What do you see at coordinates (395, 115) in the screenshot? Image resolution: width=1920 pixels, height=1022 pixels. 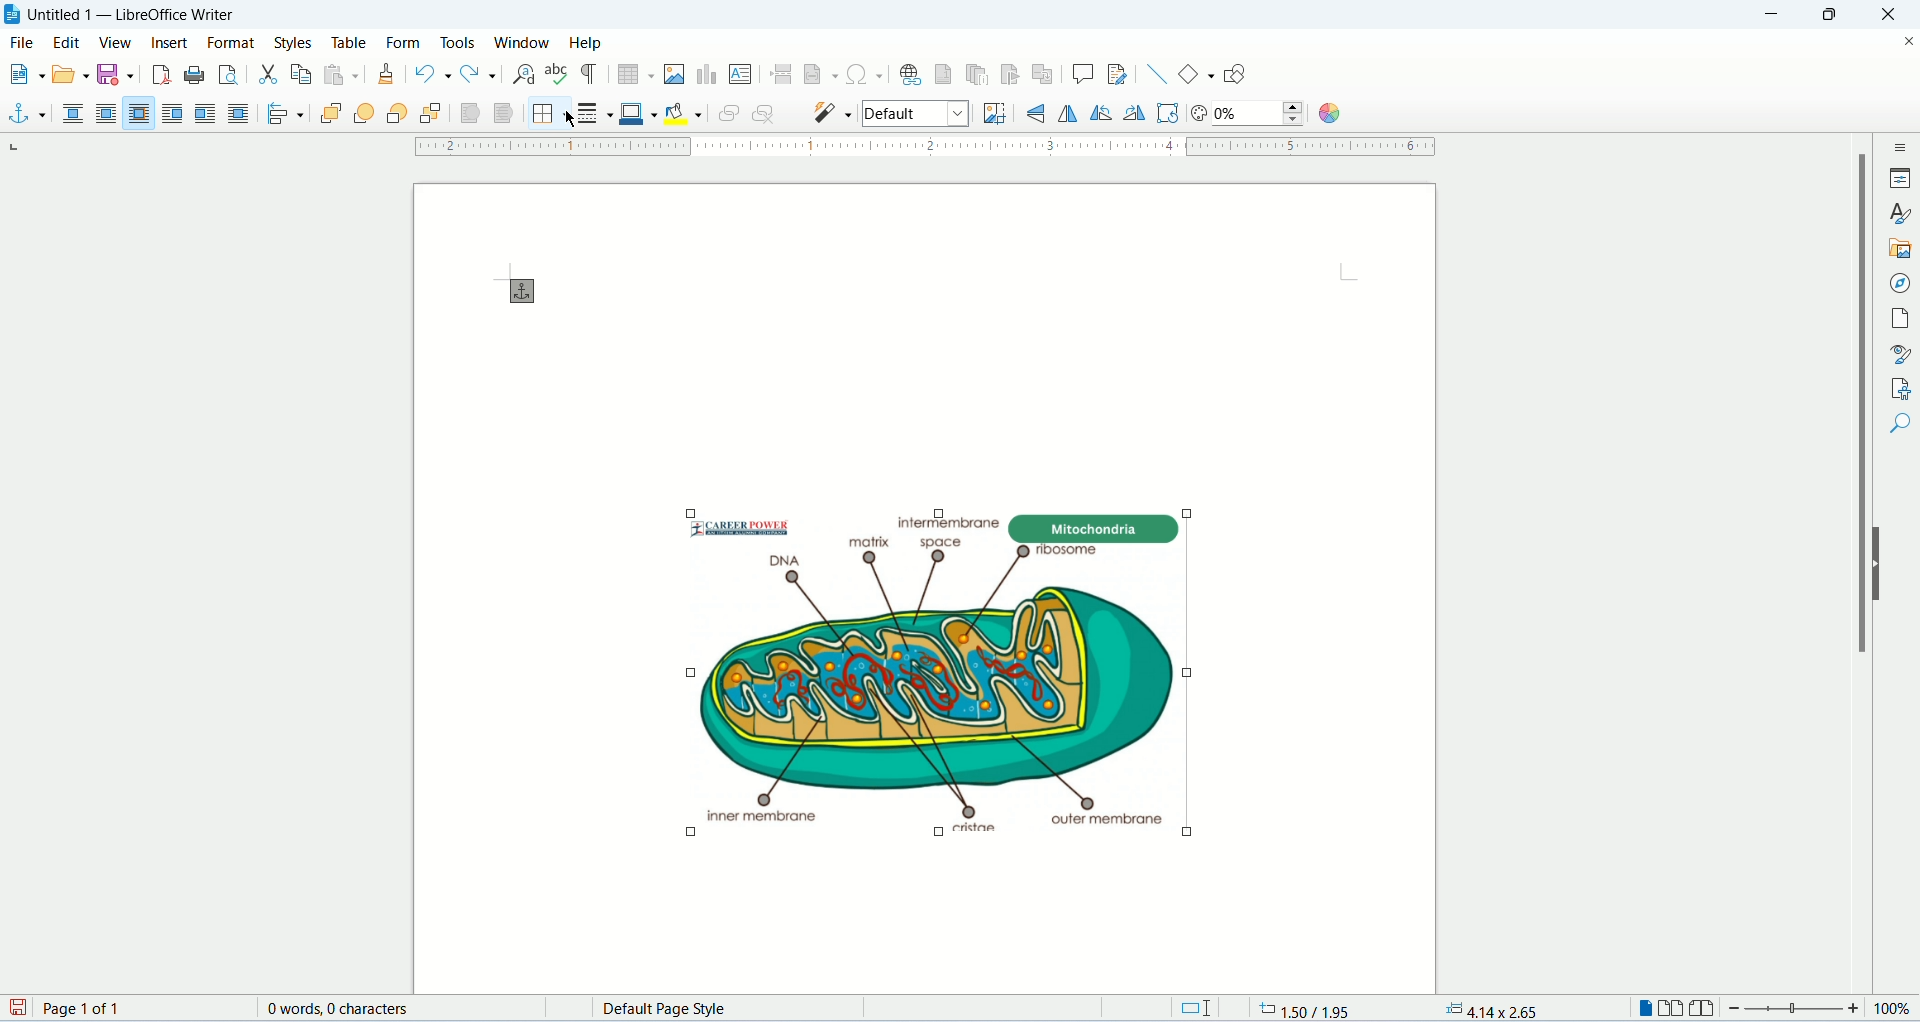 I see `back one` at bounding box center [395, 115].